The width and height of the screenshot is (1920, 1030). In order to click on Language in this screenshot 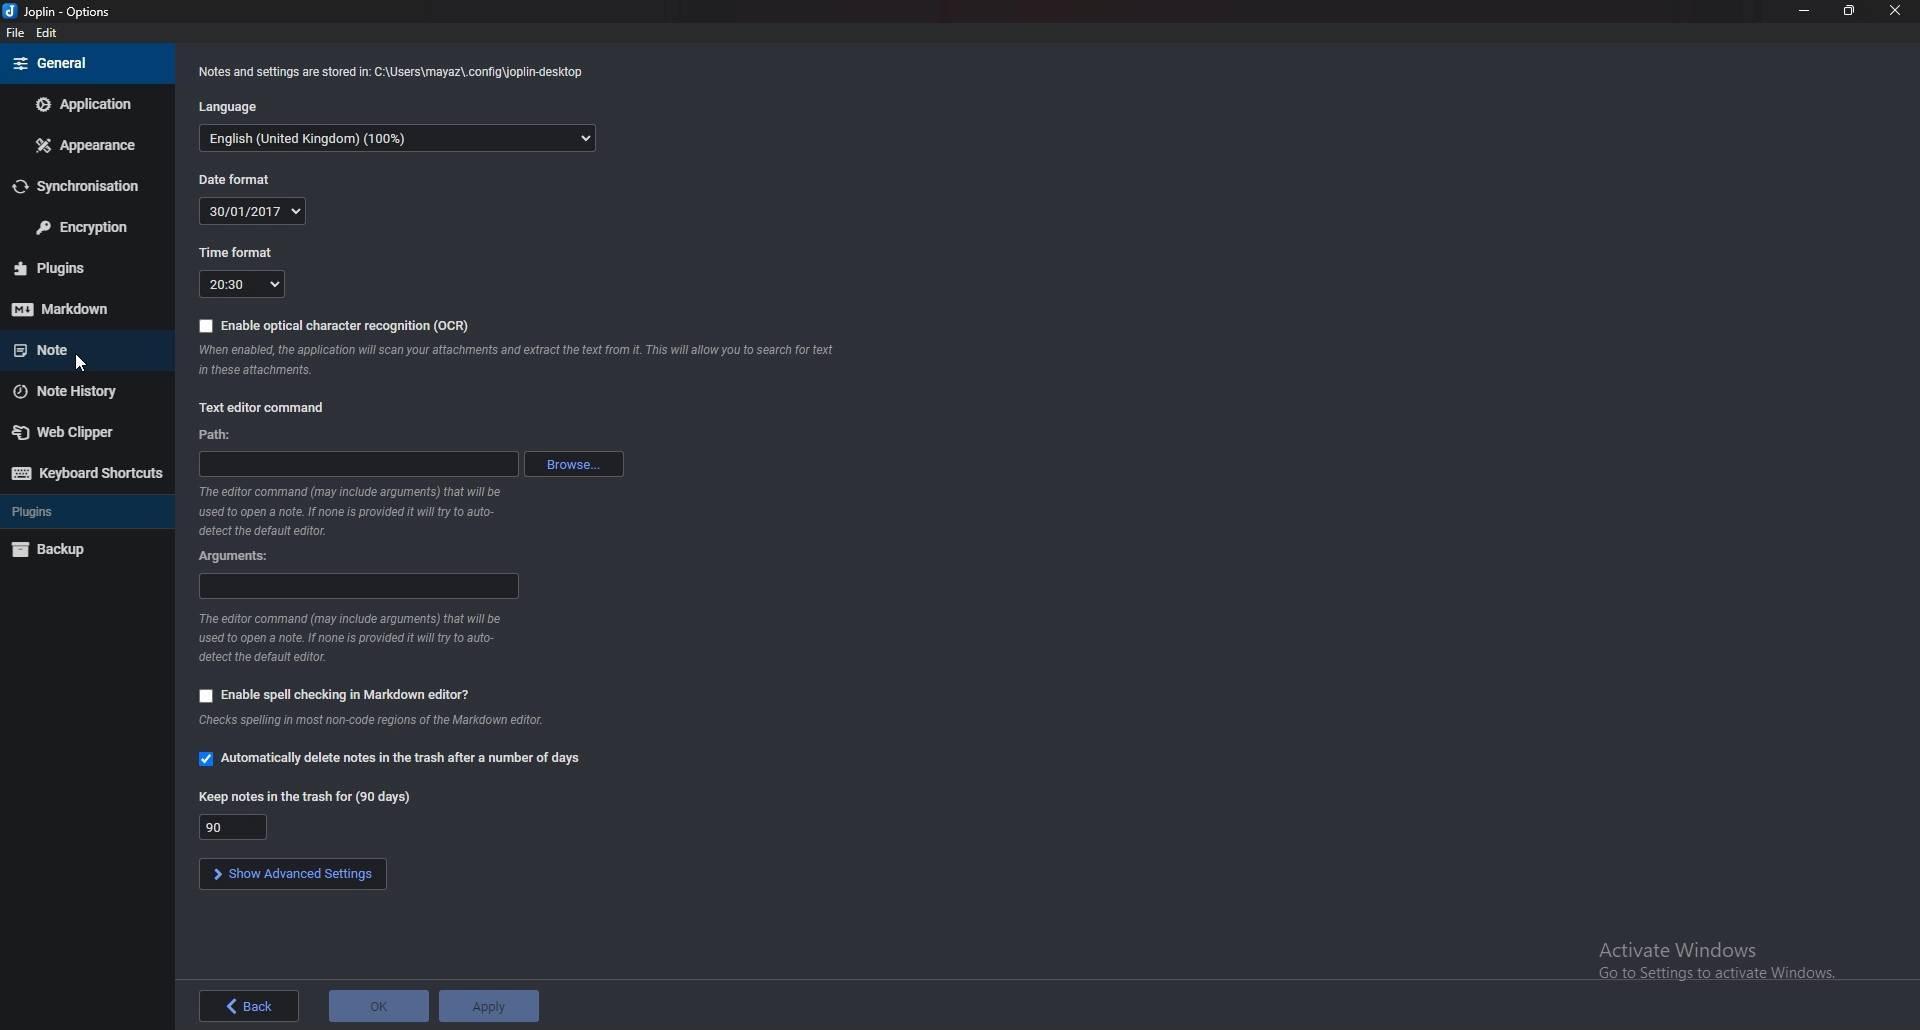, I will do `click(231, 105)`.